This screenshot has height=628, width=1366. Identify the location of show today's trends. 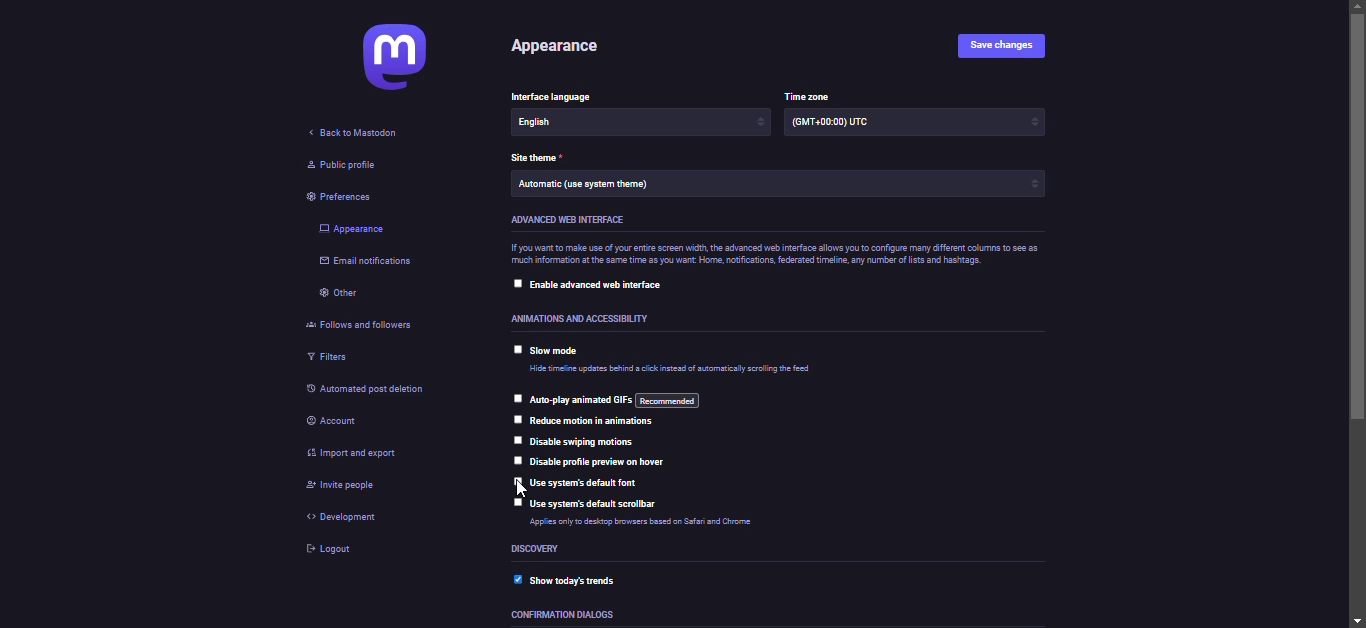
(571, 580).